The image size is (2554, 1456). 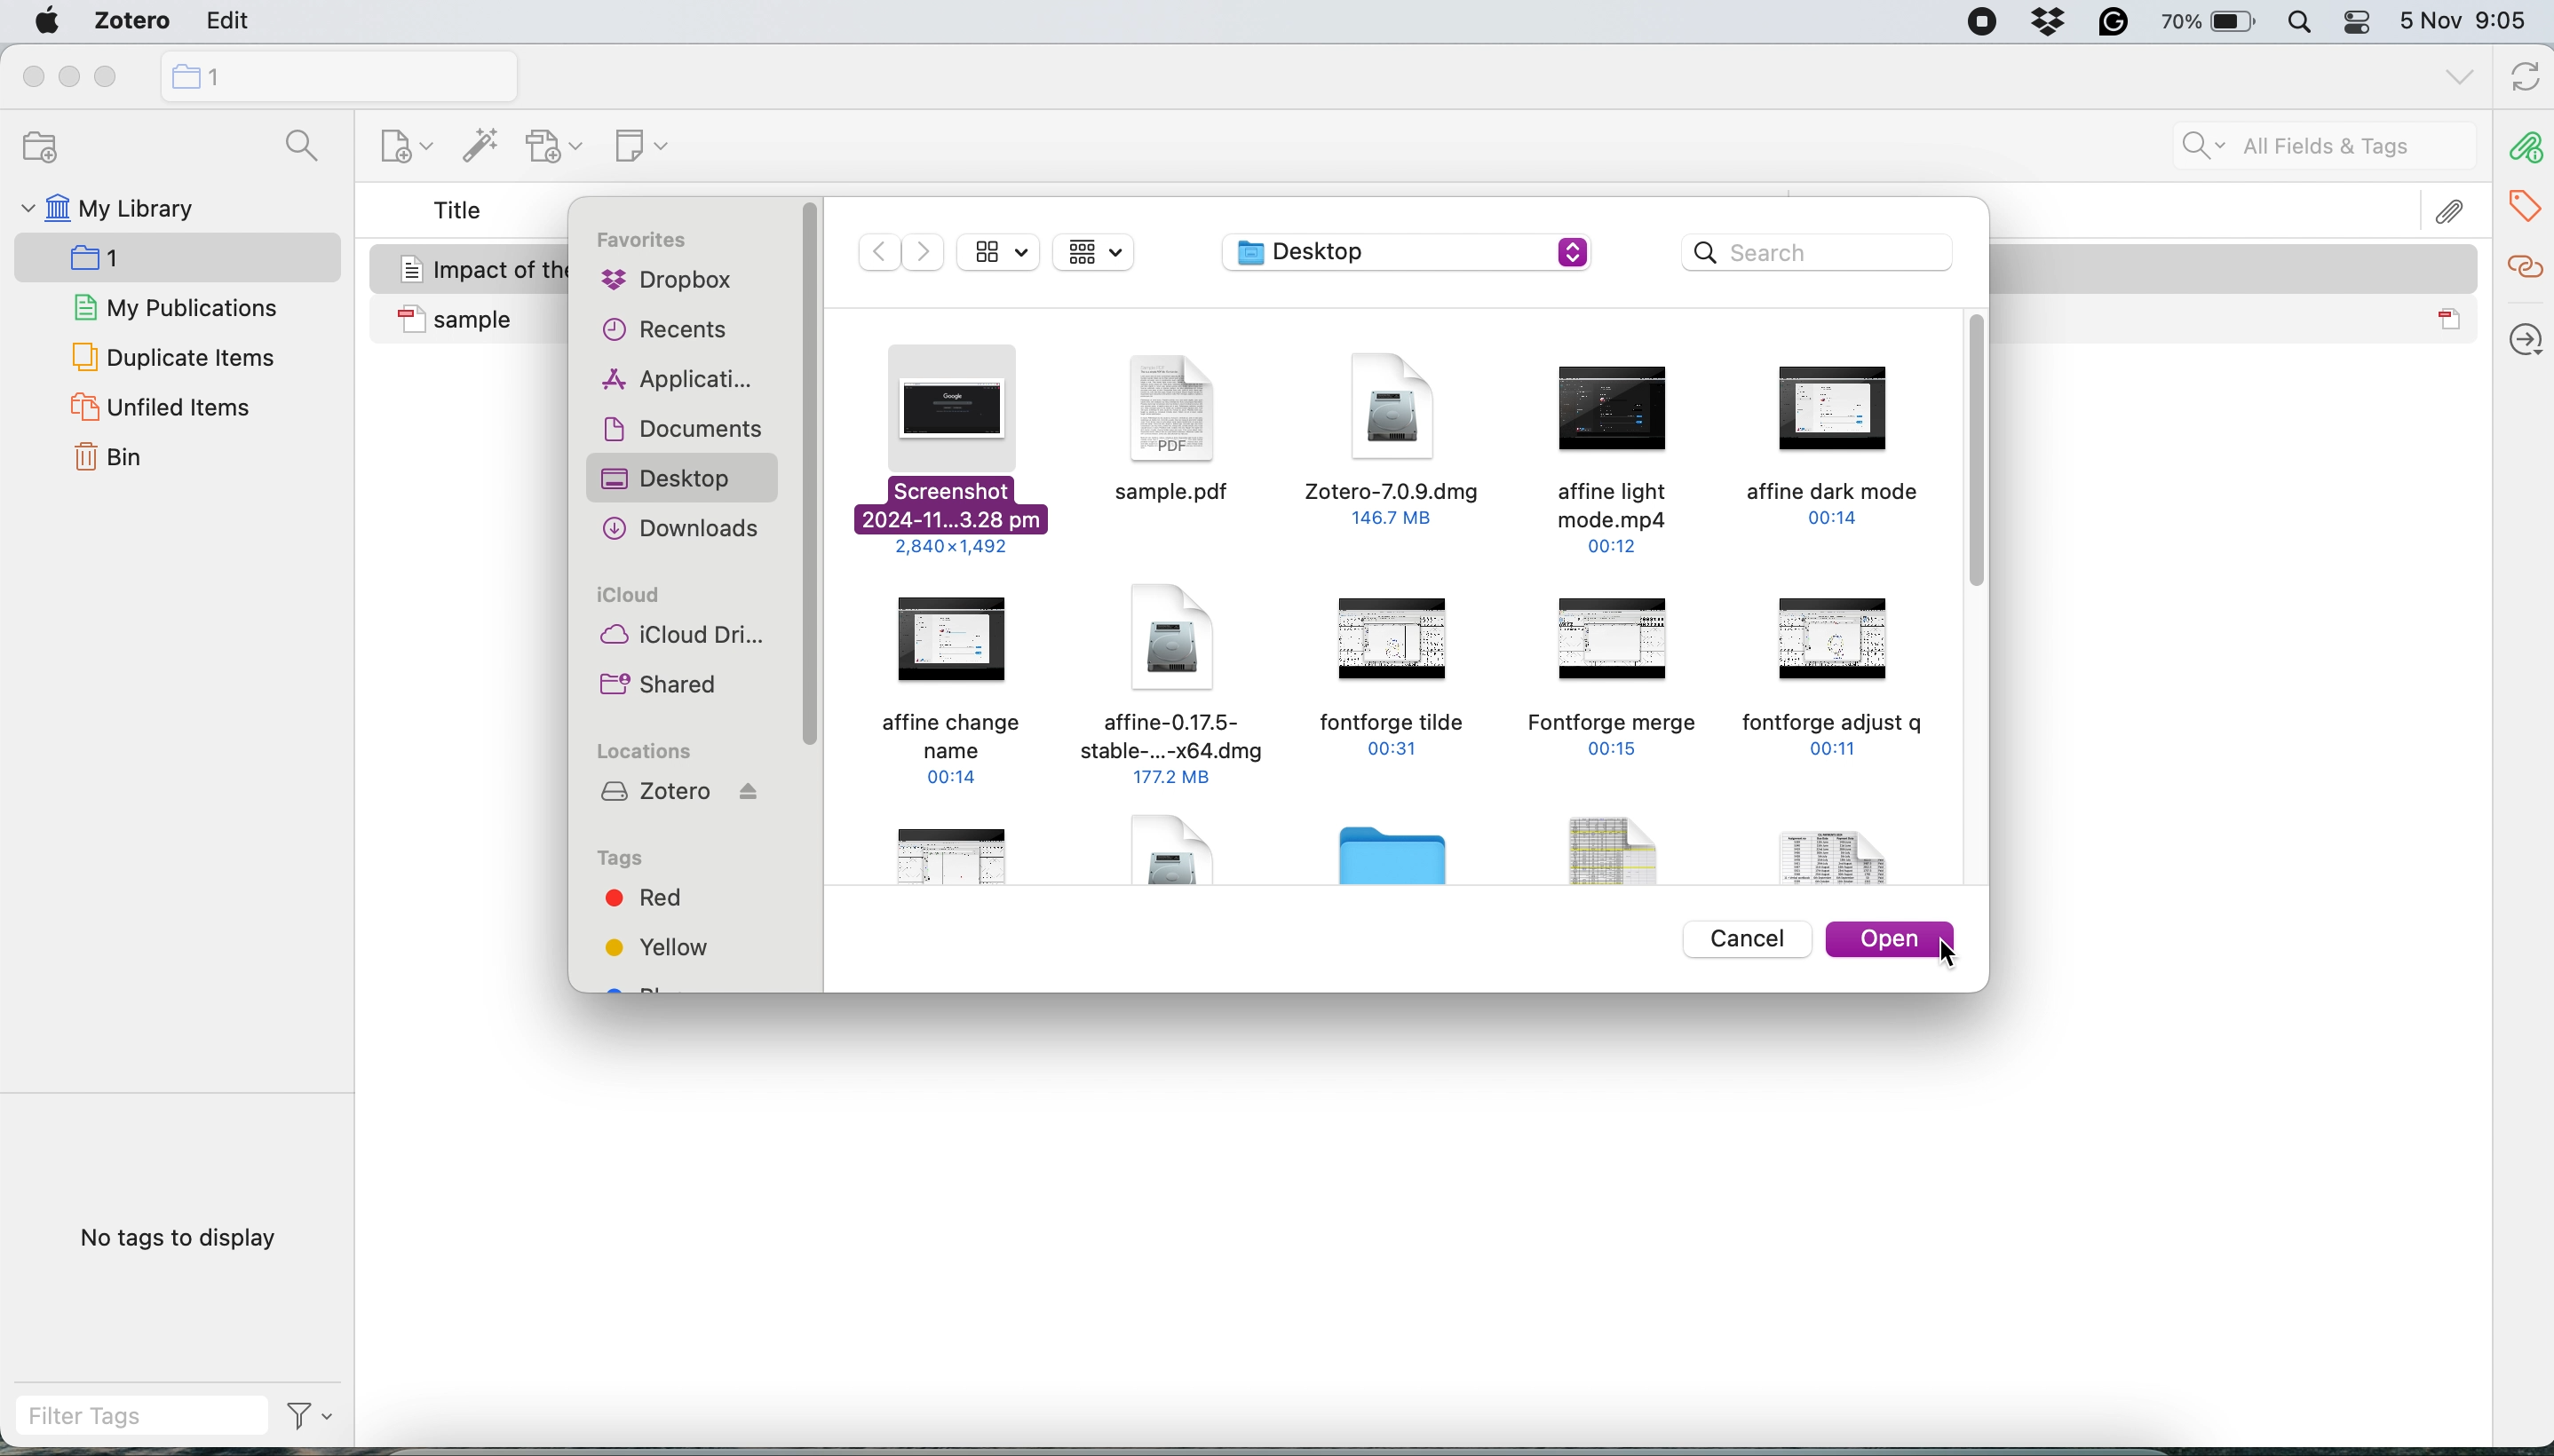 I want to click on new note, so click(x=634, y=142).